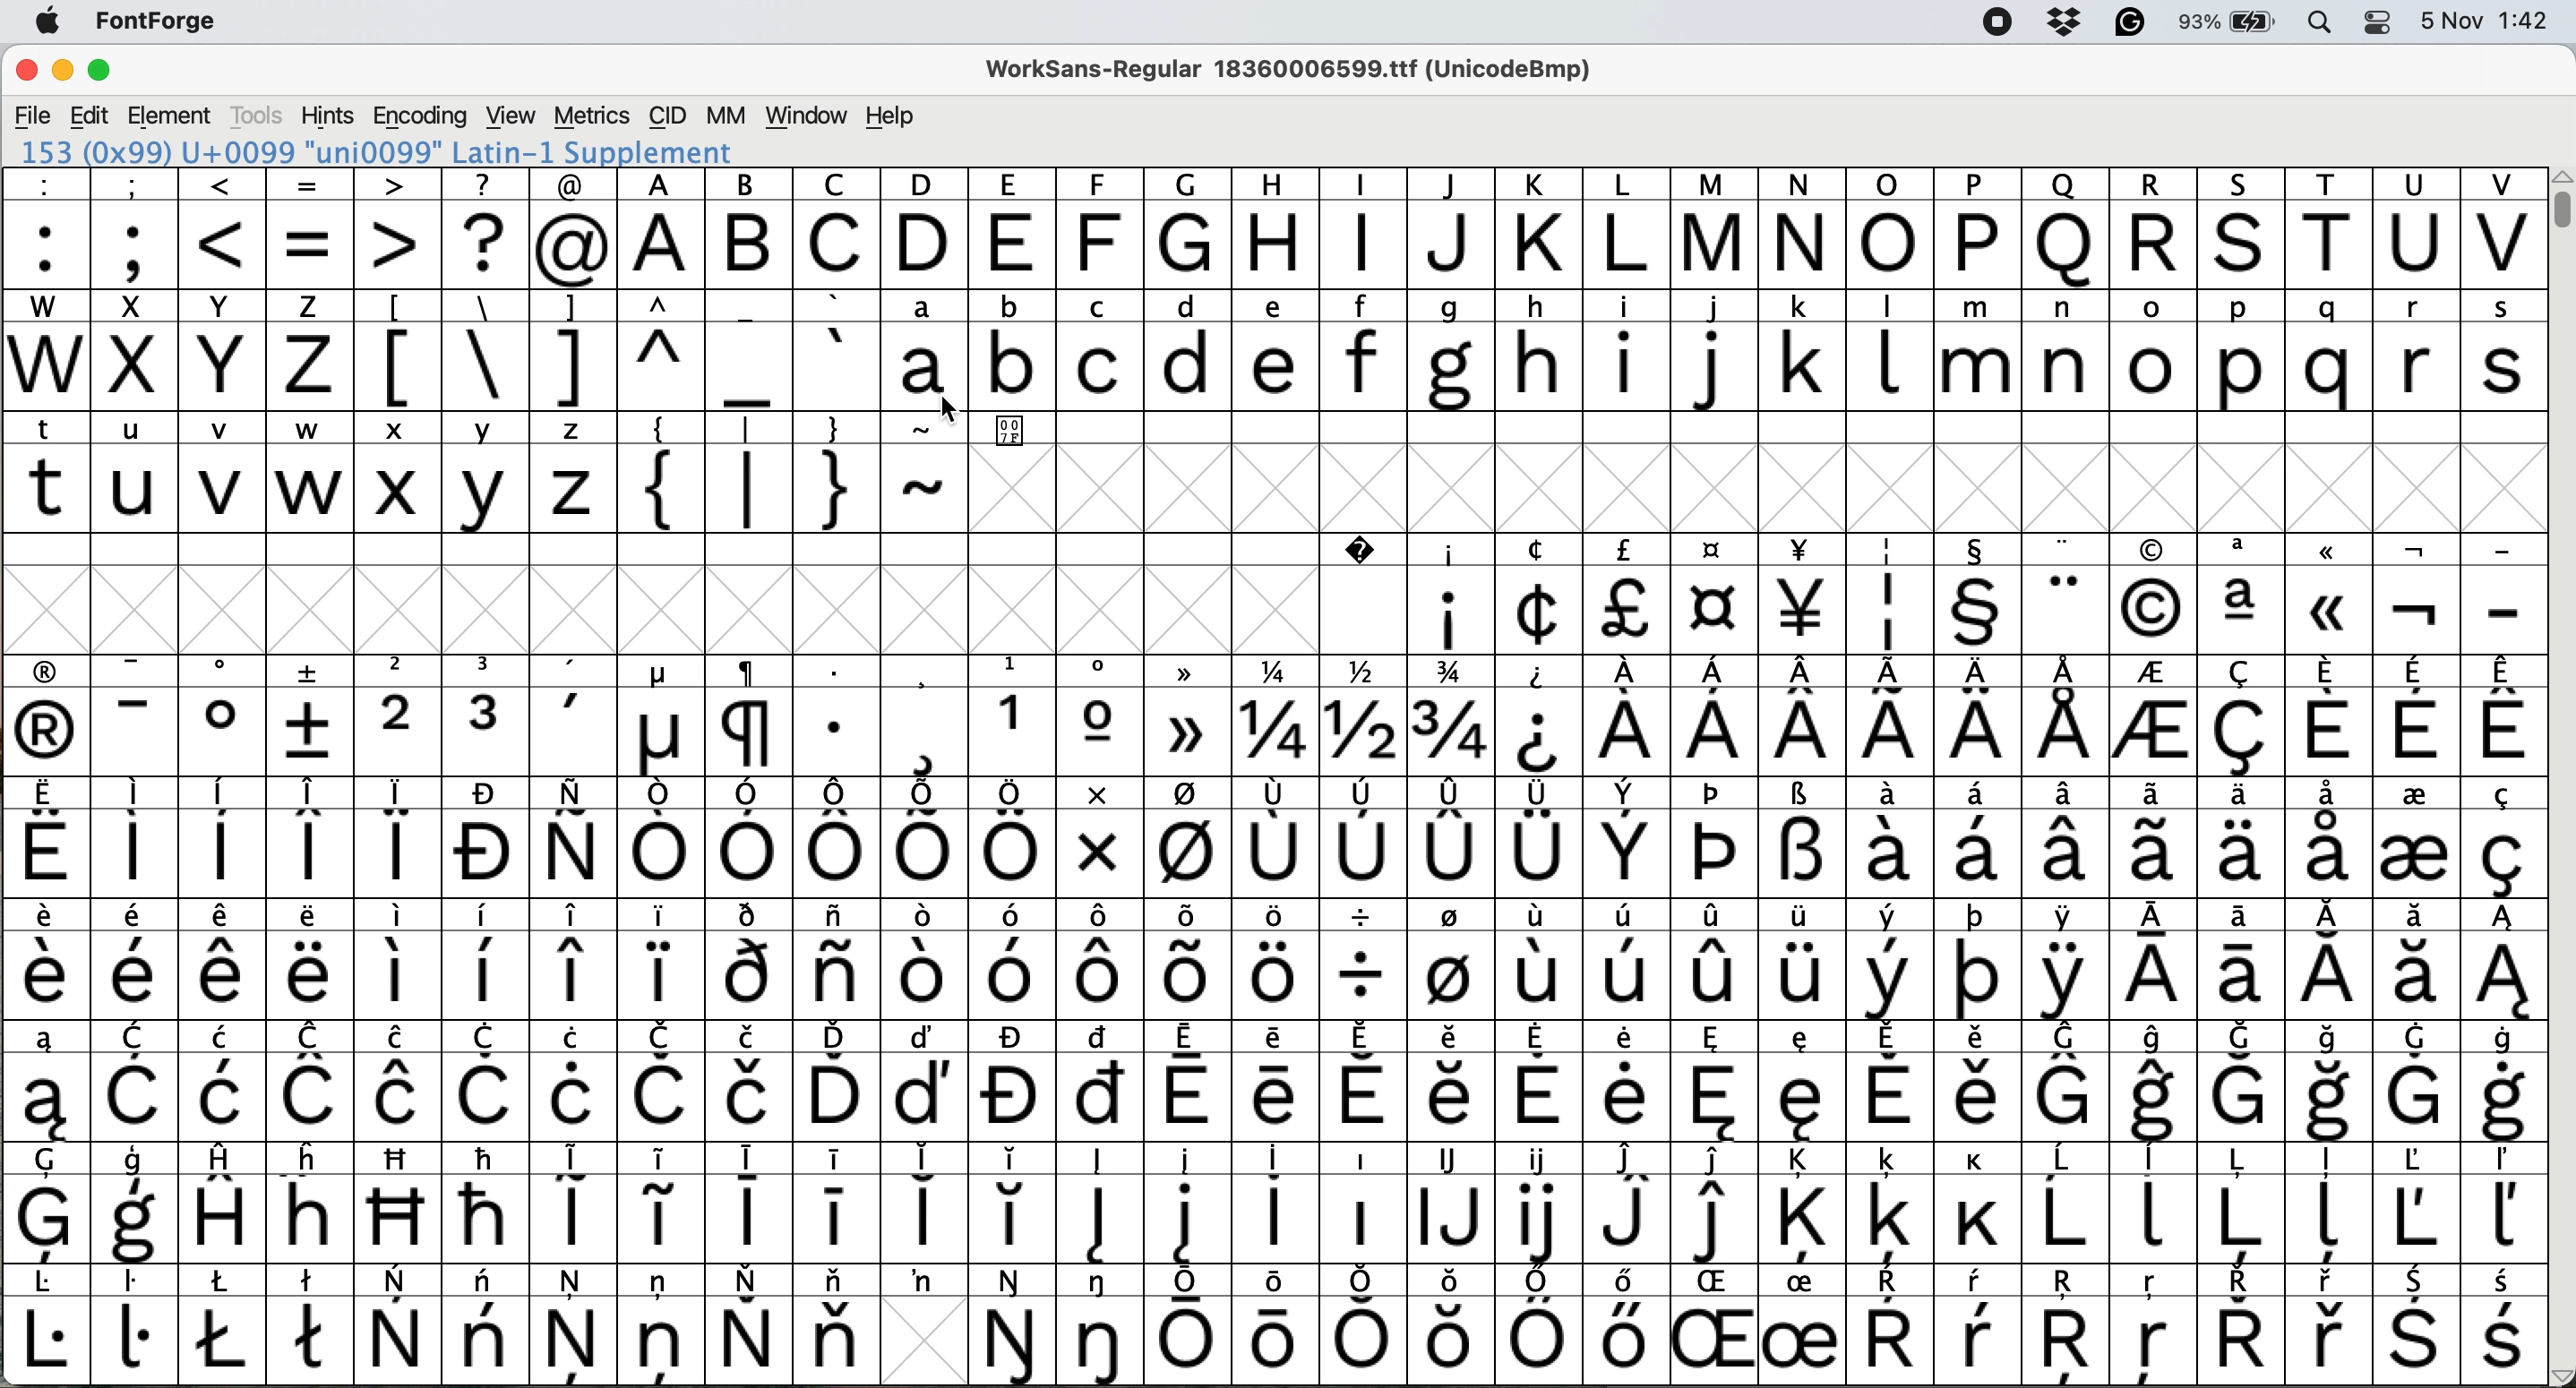 Image resolution: width=2576 pixels, height=1388 pixels. Describe the element at coordinates (2417, 1327) in the screenshot. I see `symbol` at that location.